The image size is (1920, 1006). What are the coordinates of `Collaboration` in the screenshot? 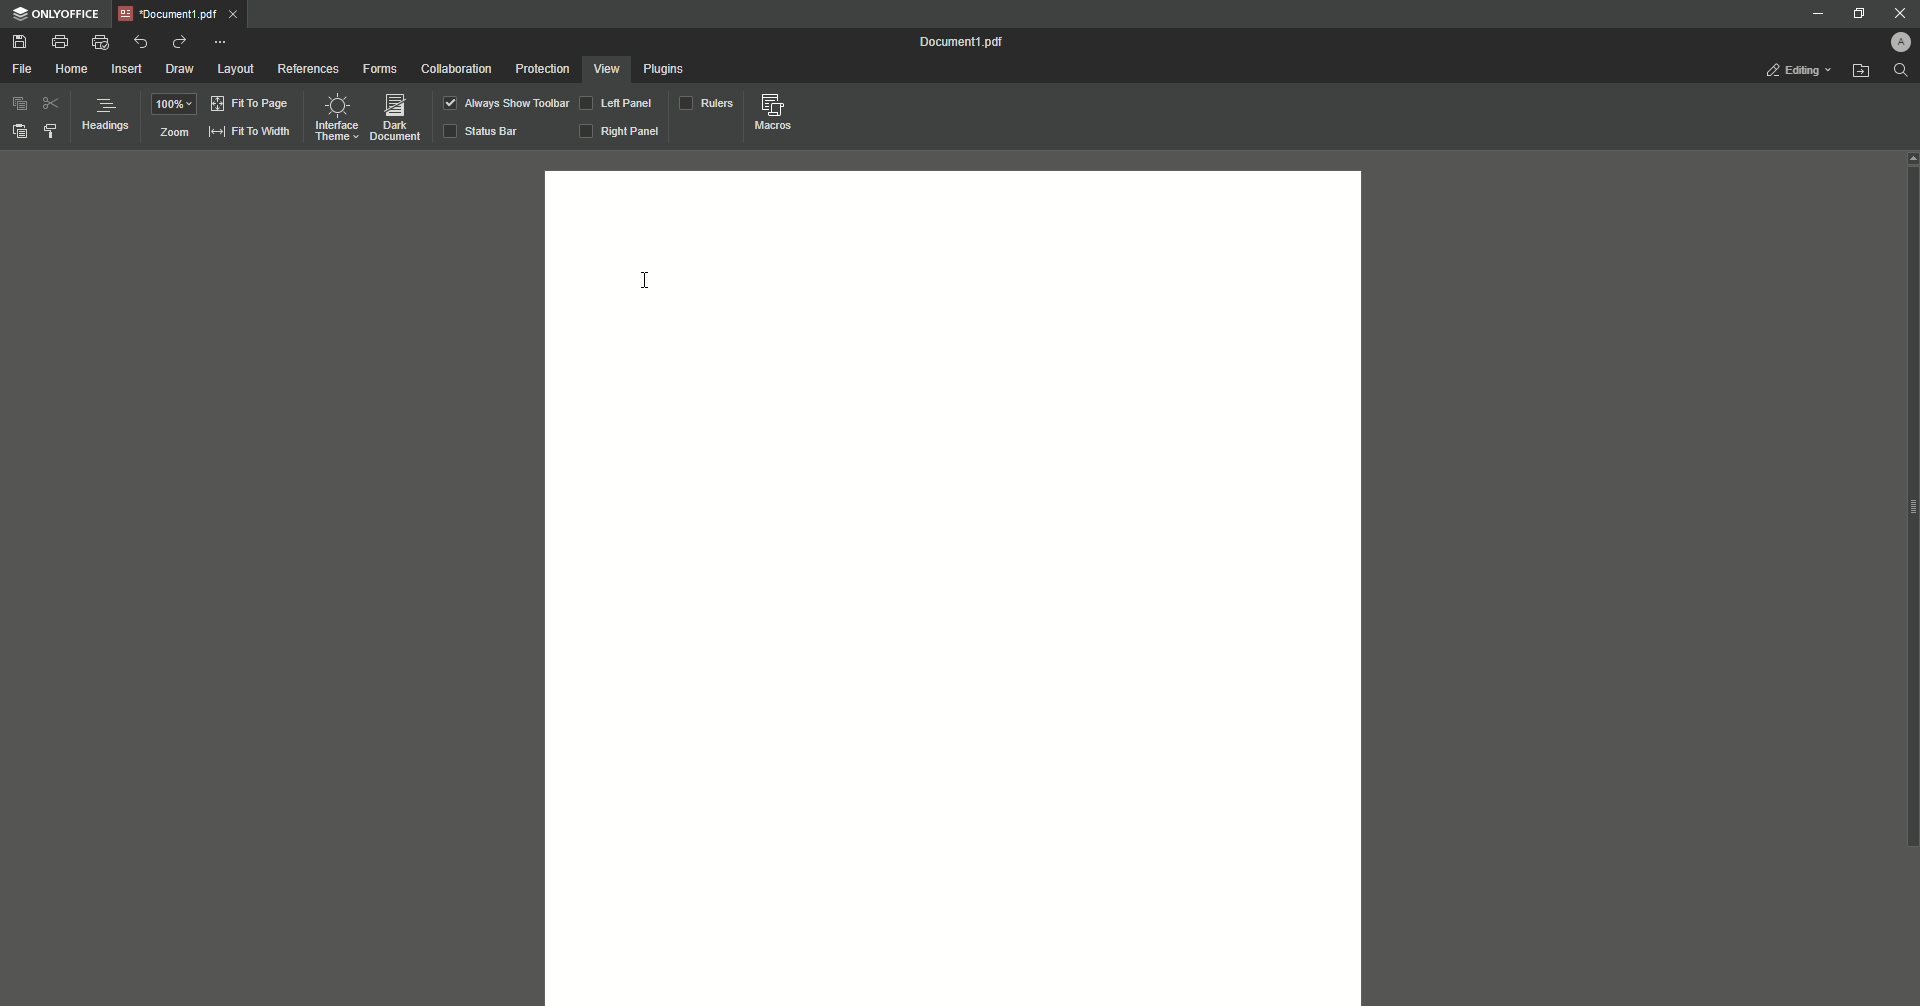 It's located at (458, 69).